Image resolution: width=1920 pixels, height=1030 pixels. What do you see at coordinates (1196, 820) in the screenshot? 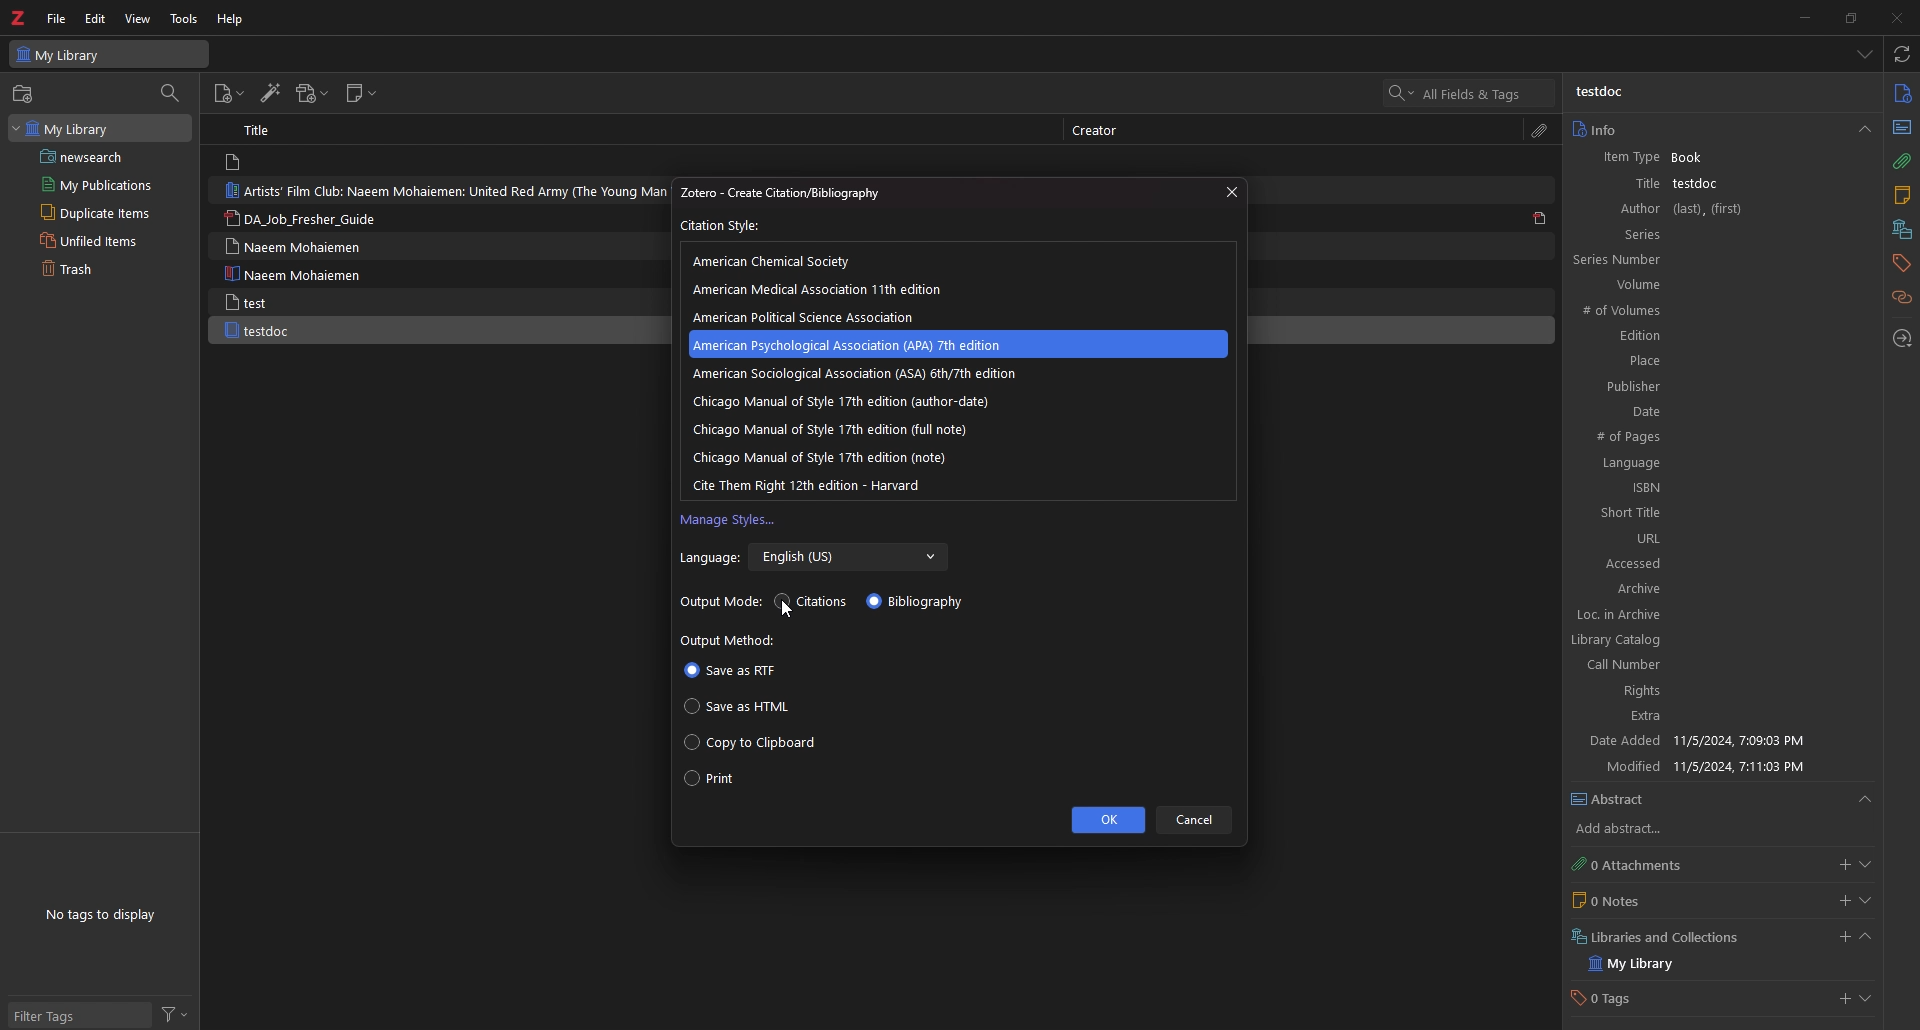
I see `cancel` at bounding box center [1196, 820].